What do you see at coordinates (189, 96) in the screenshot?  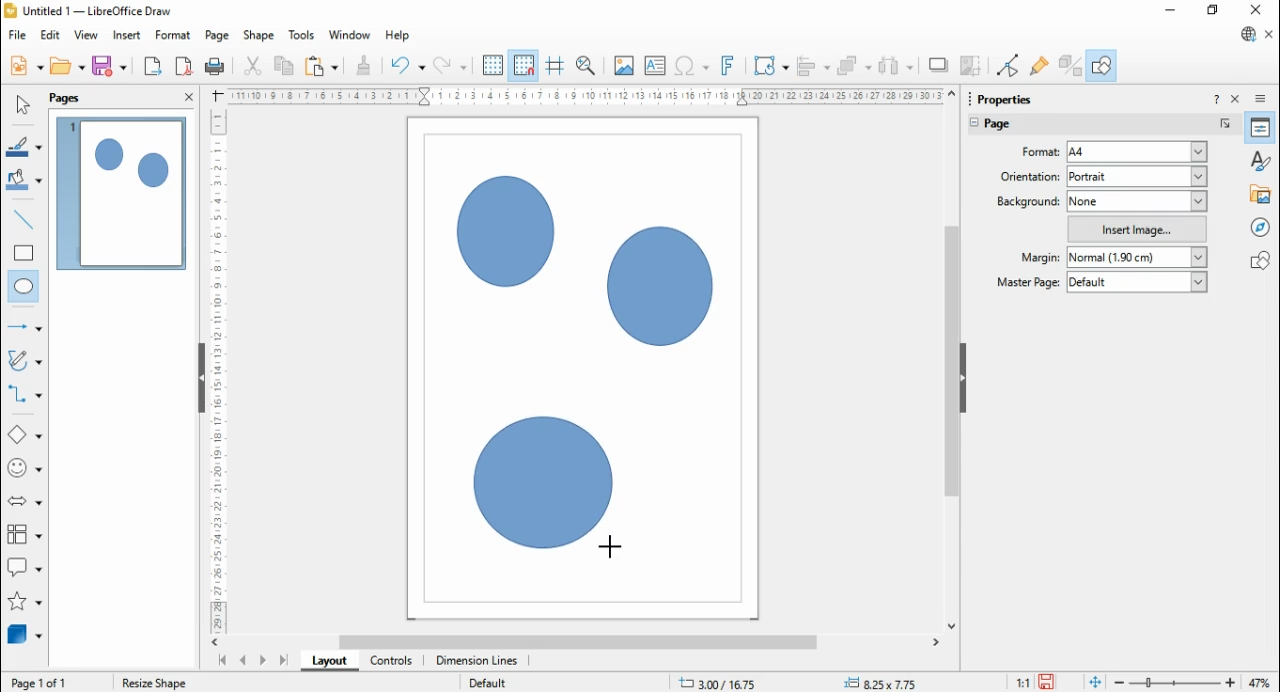 I see `close panel` at bounding box center [189, 96].